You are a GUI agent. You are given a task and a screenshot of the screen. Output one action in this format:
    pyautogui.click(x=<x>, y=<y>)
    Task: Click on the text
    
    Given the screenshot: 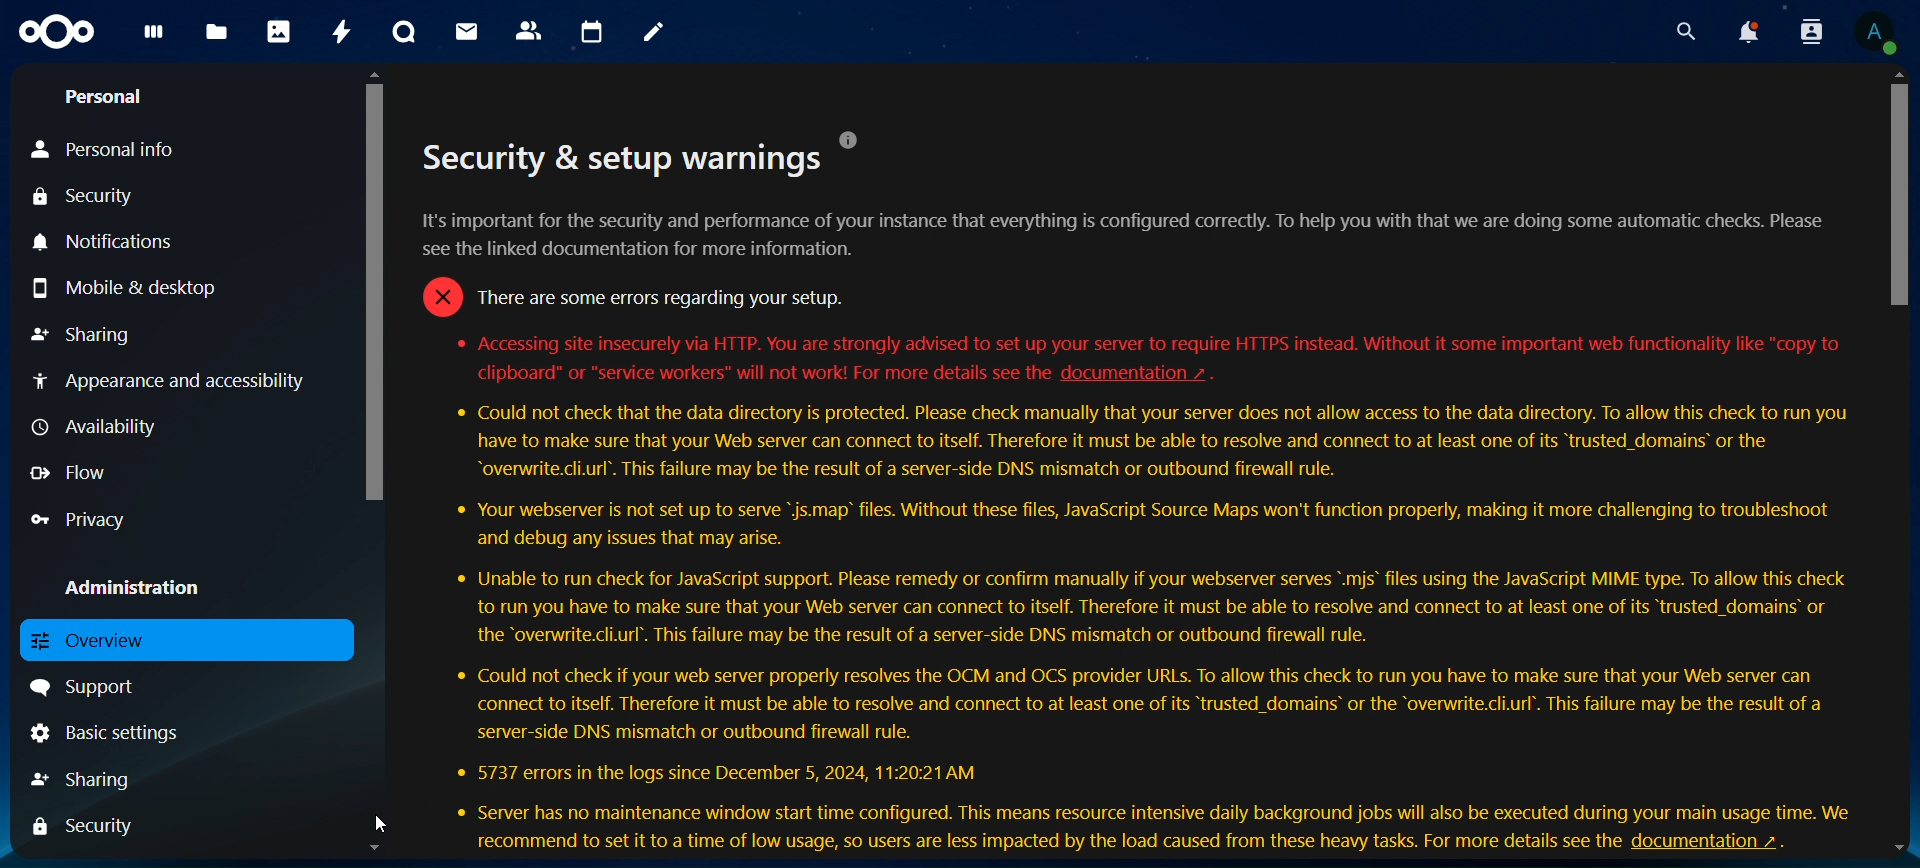 What is the action you would take?
    pyautogui.click(x=1128, y=278)
    